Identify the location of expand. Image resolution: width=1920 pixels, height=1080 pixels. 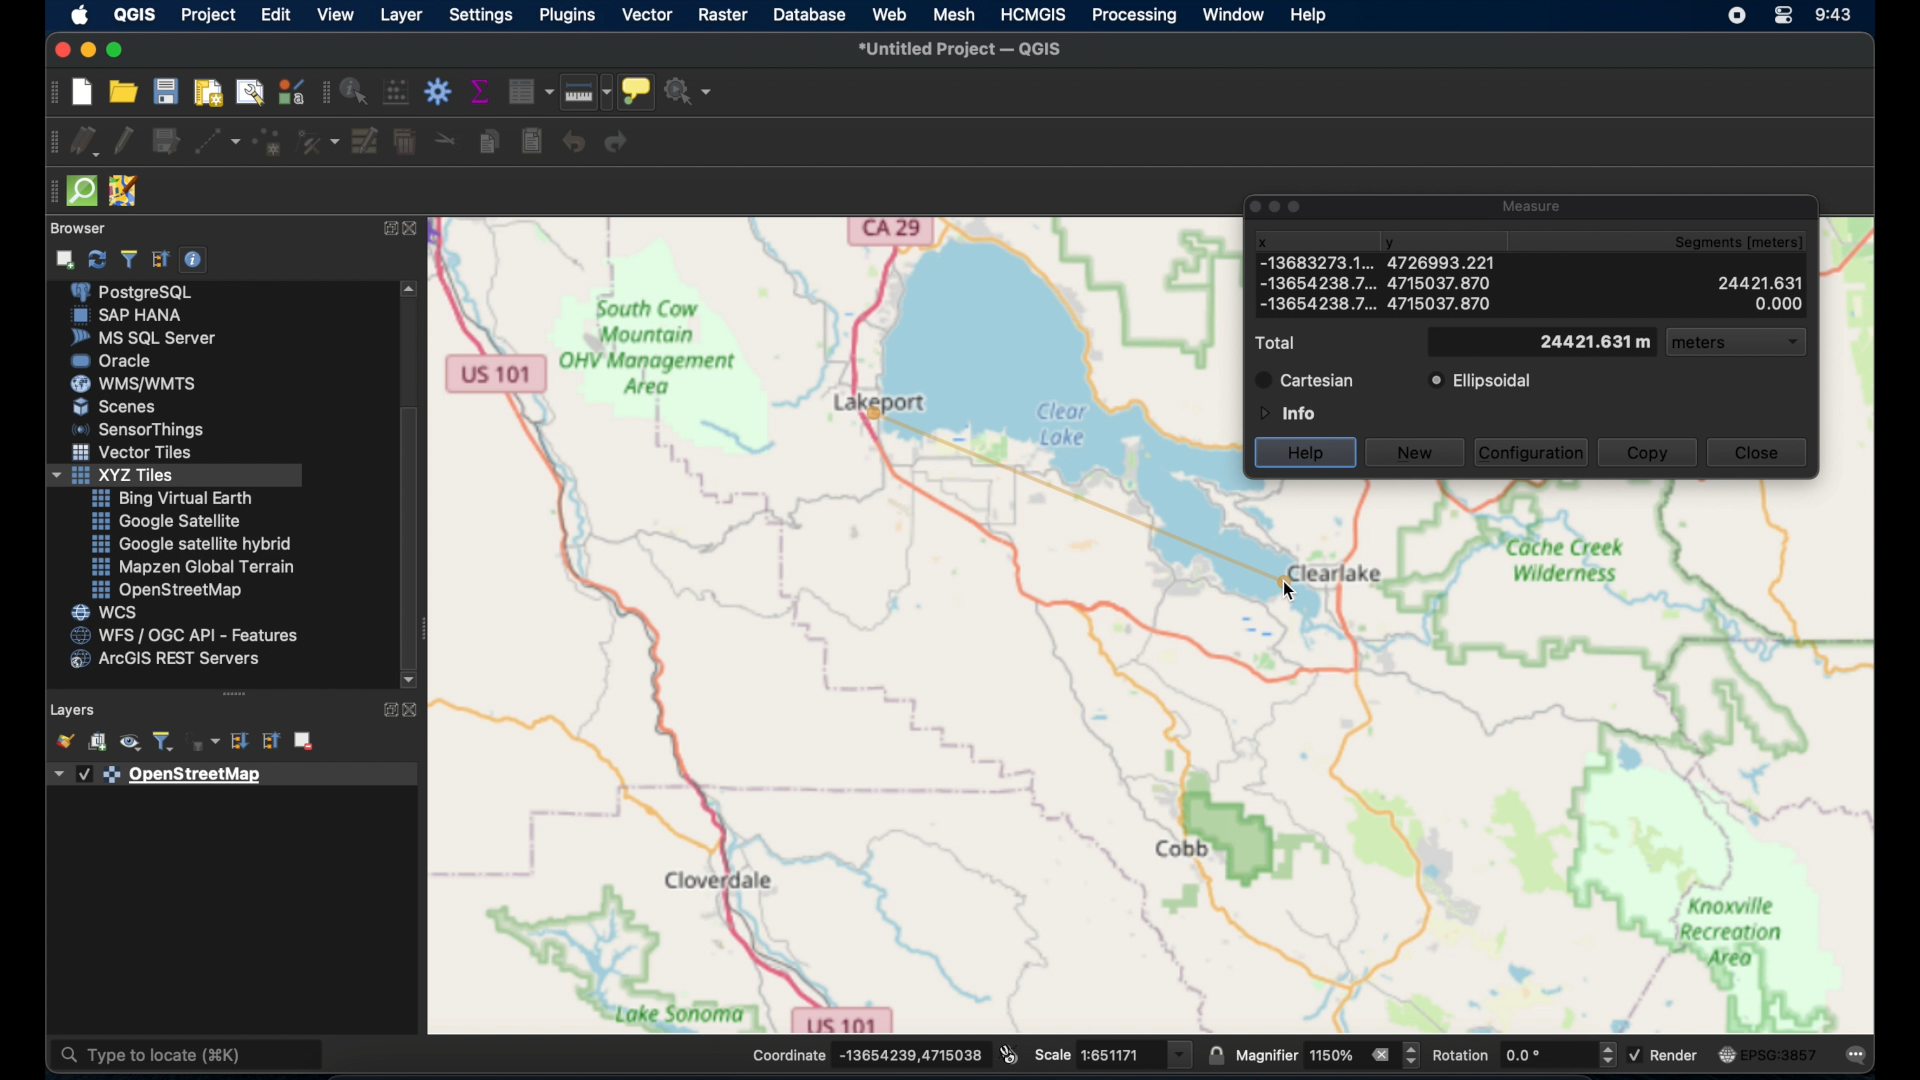
(386, 709).